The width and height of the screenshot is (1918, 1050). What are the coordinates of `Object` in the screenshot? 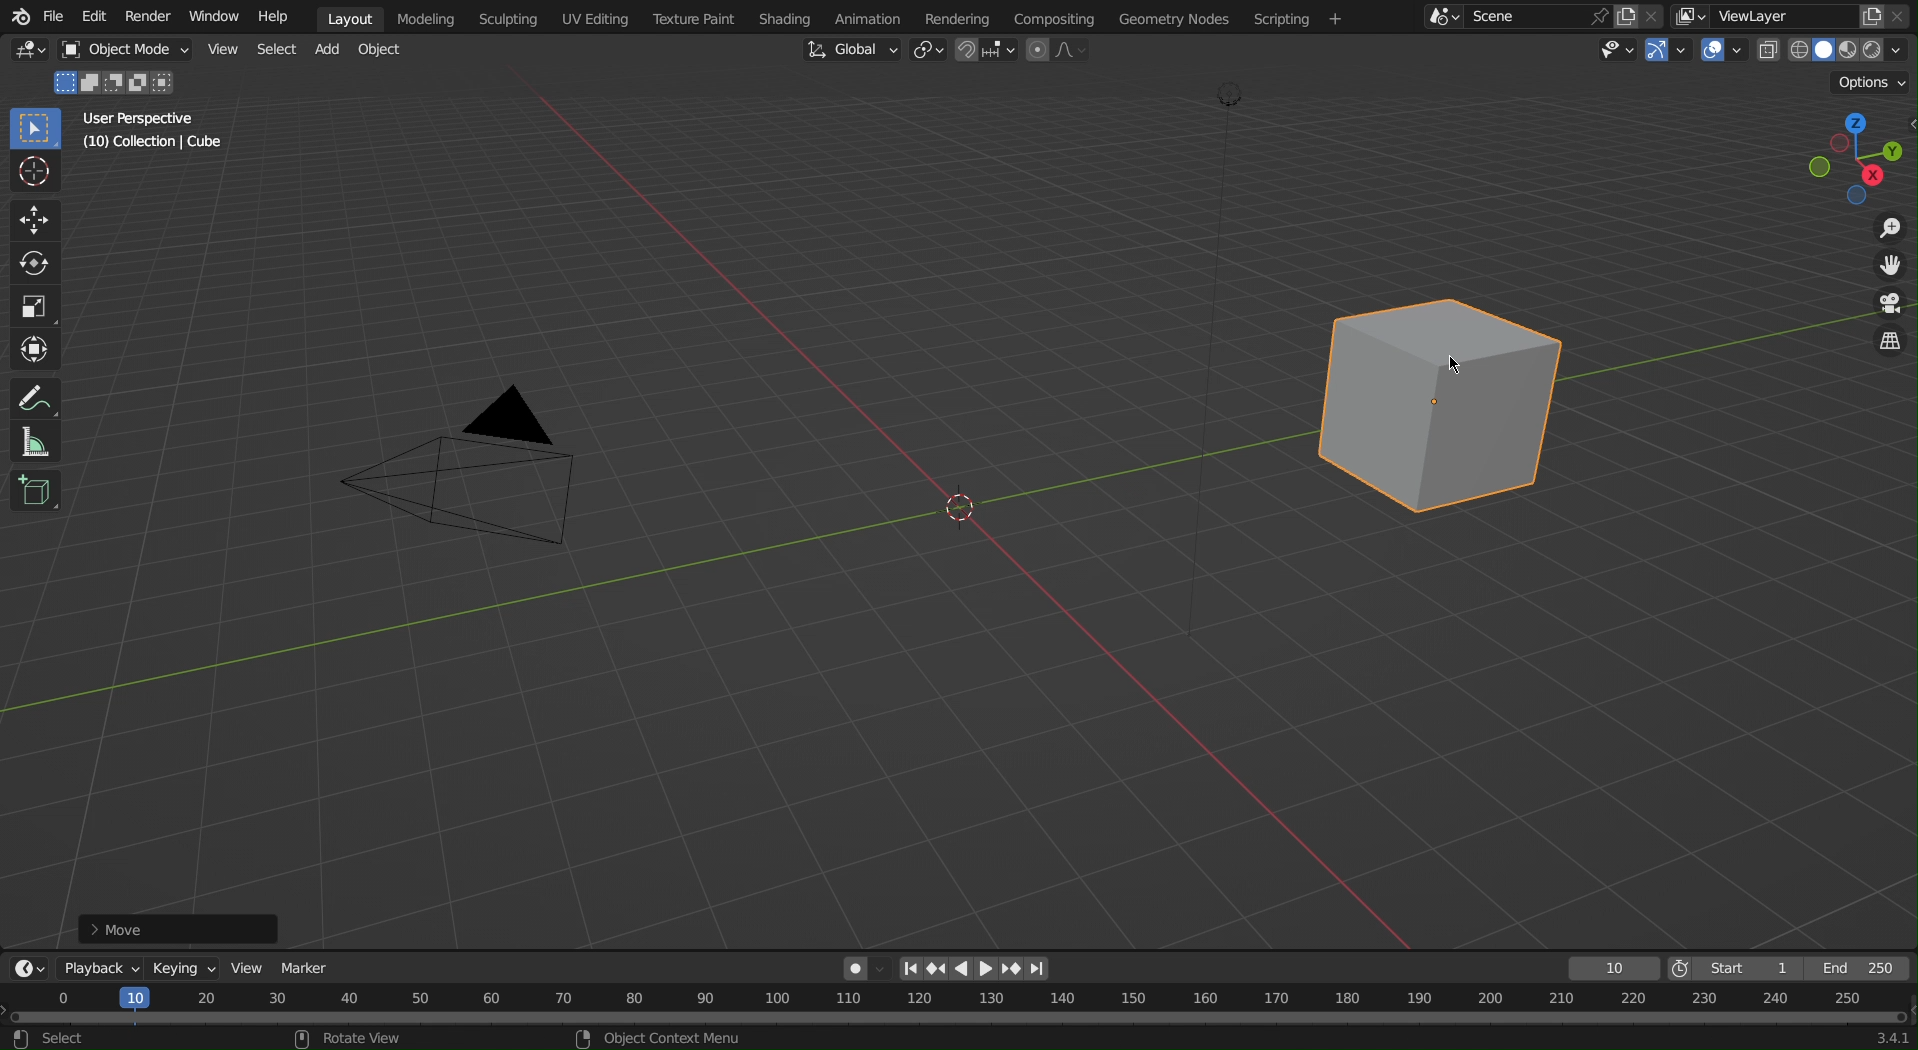 It's located at (383, 50).